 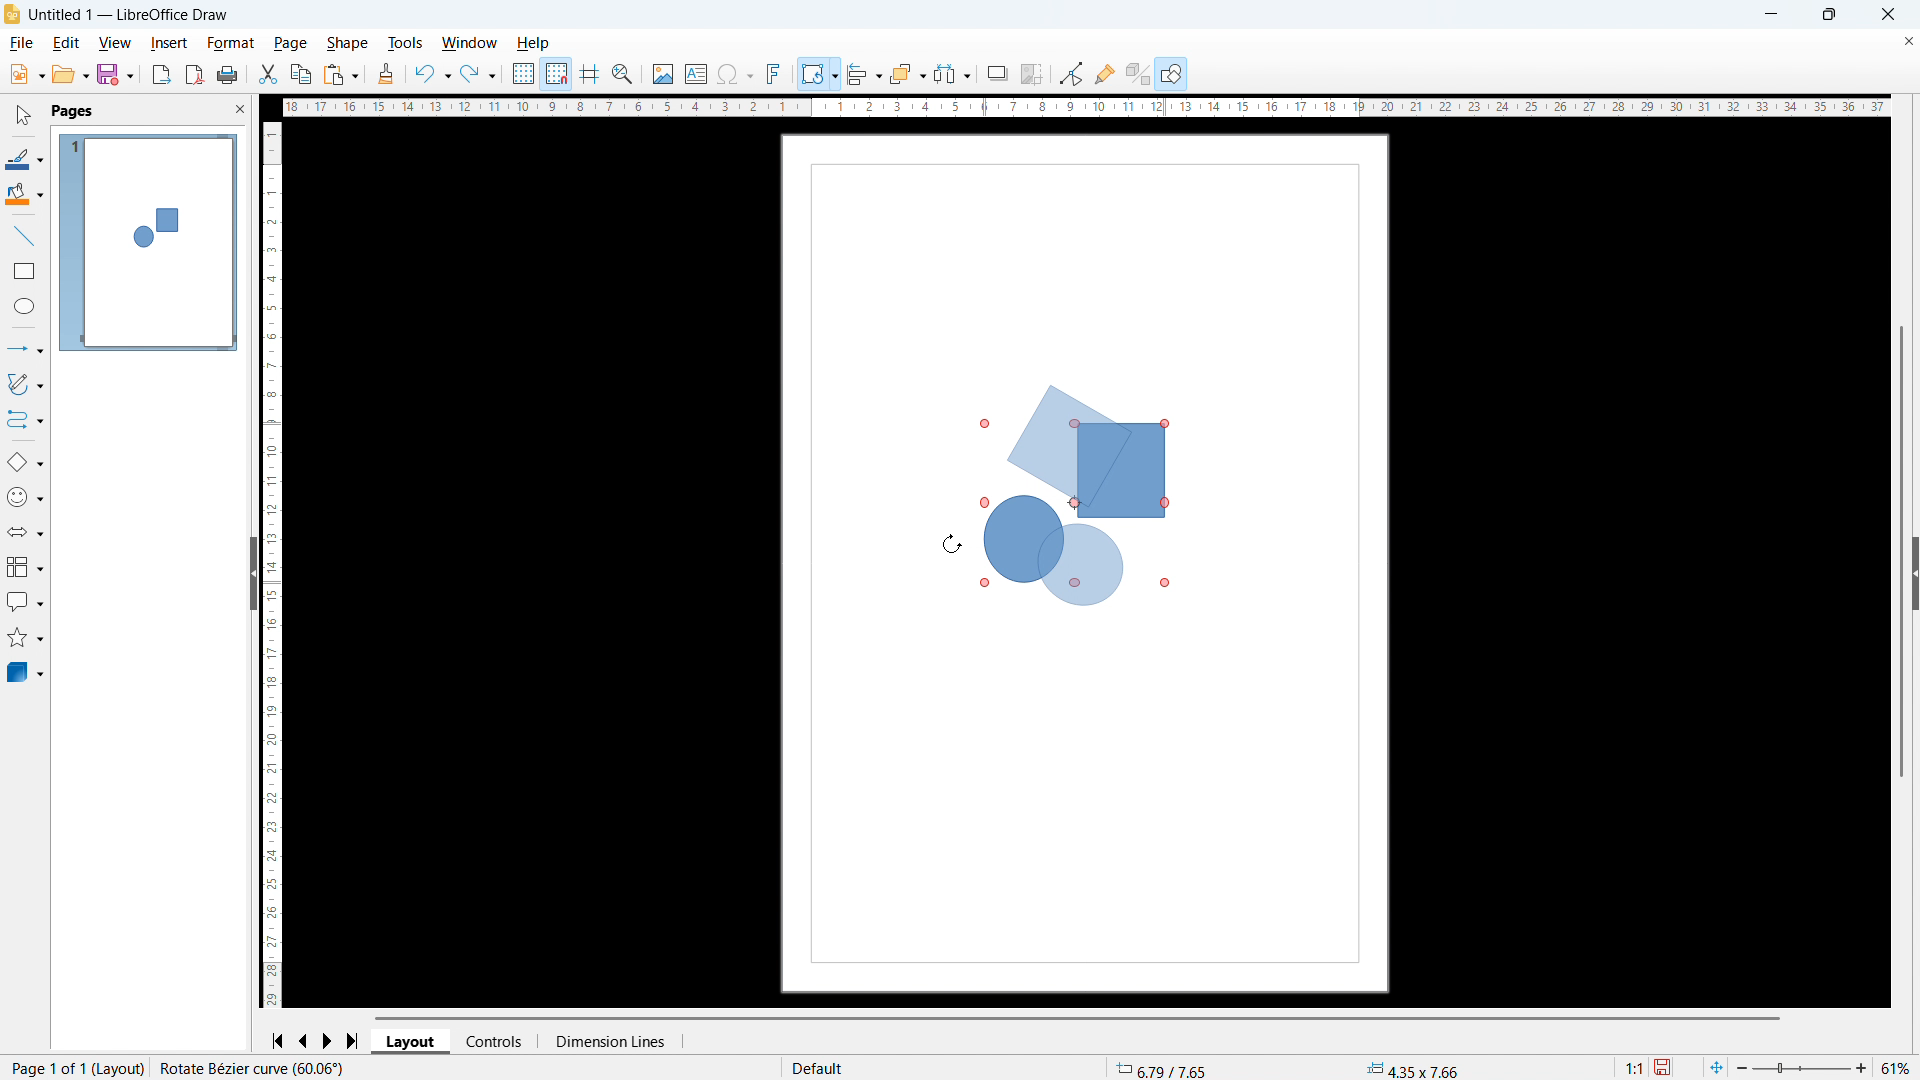 I want to click on Vertical scroll bar , so click(x=1902, y=418).